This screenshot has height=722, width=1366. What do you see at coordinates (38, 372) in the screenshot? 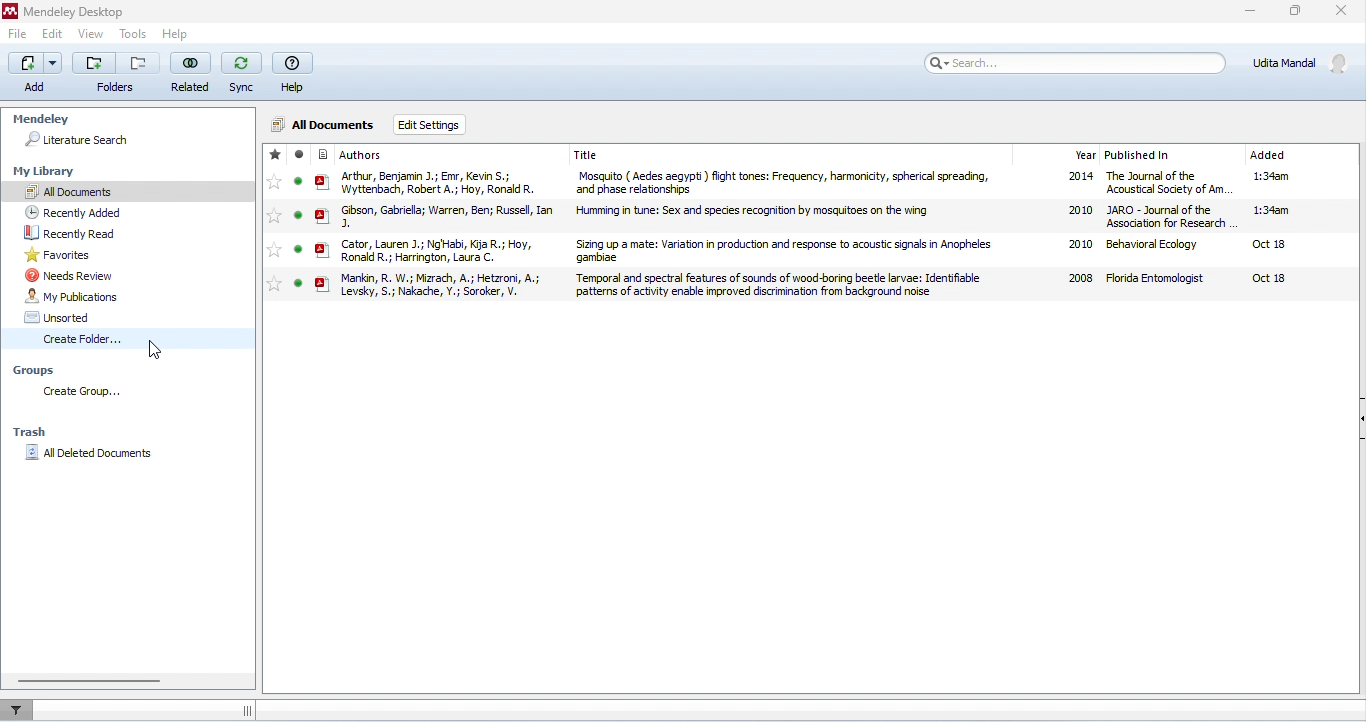
I see `groups` at bounding box center [38, 372].